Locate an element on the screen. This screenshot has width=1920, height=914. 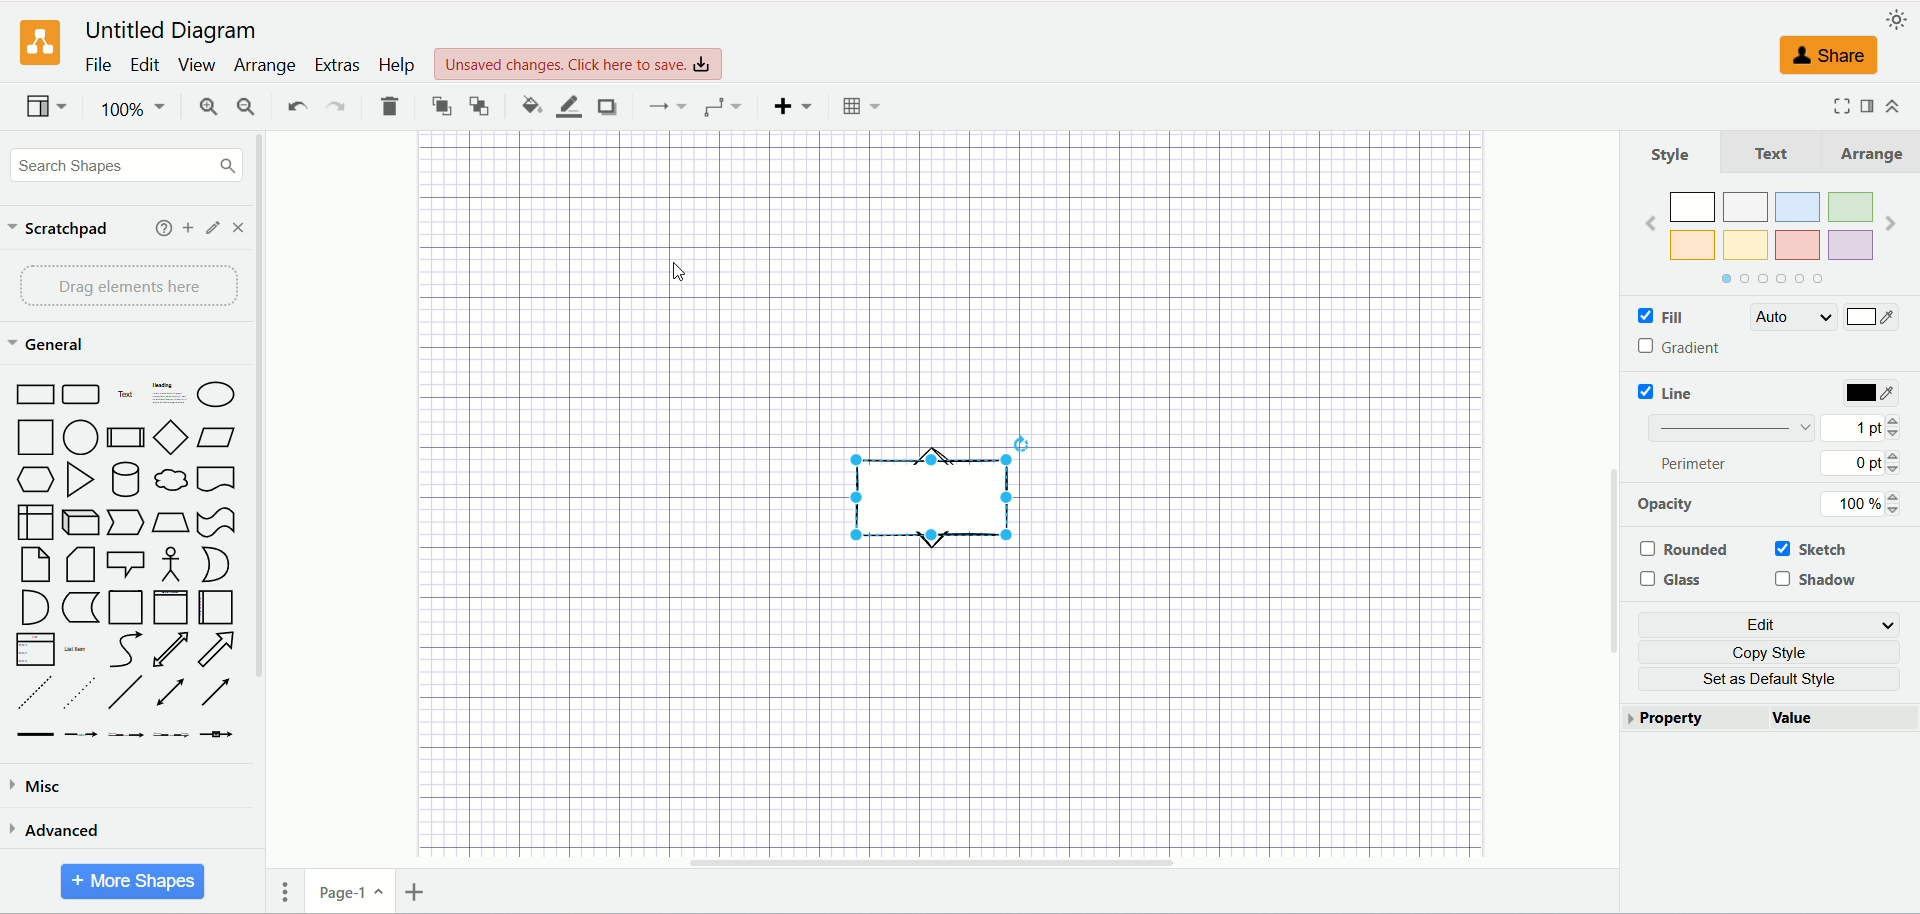
file is located at coordinates (96, 65).